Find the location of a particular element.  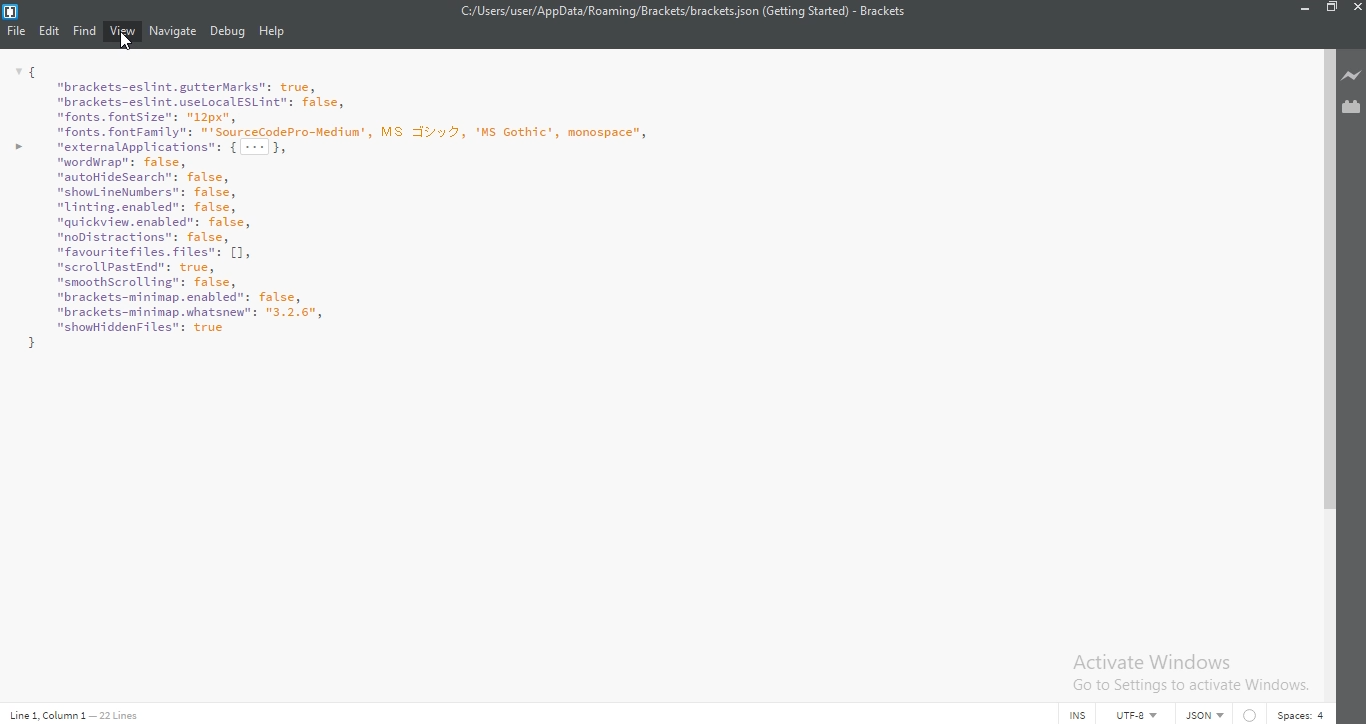

File is located at coordinates (18, 32).